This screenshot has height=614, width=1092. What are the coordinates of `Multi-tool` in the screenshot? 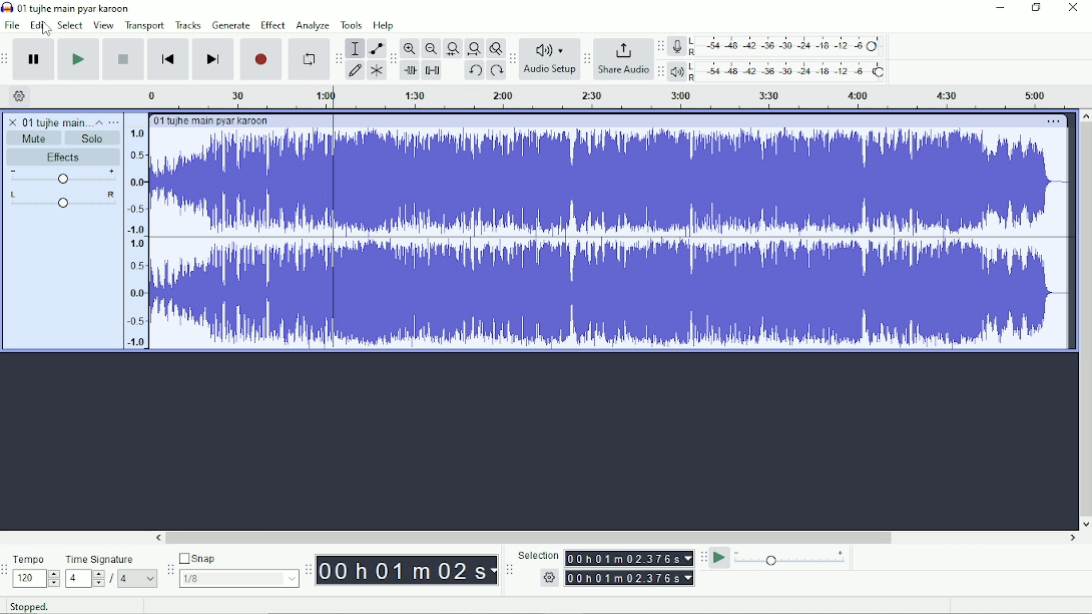 It's located at (376, 70).